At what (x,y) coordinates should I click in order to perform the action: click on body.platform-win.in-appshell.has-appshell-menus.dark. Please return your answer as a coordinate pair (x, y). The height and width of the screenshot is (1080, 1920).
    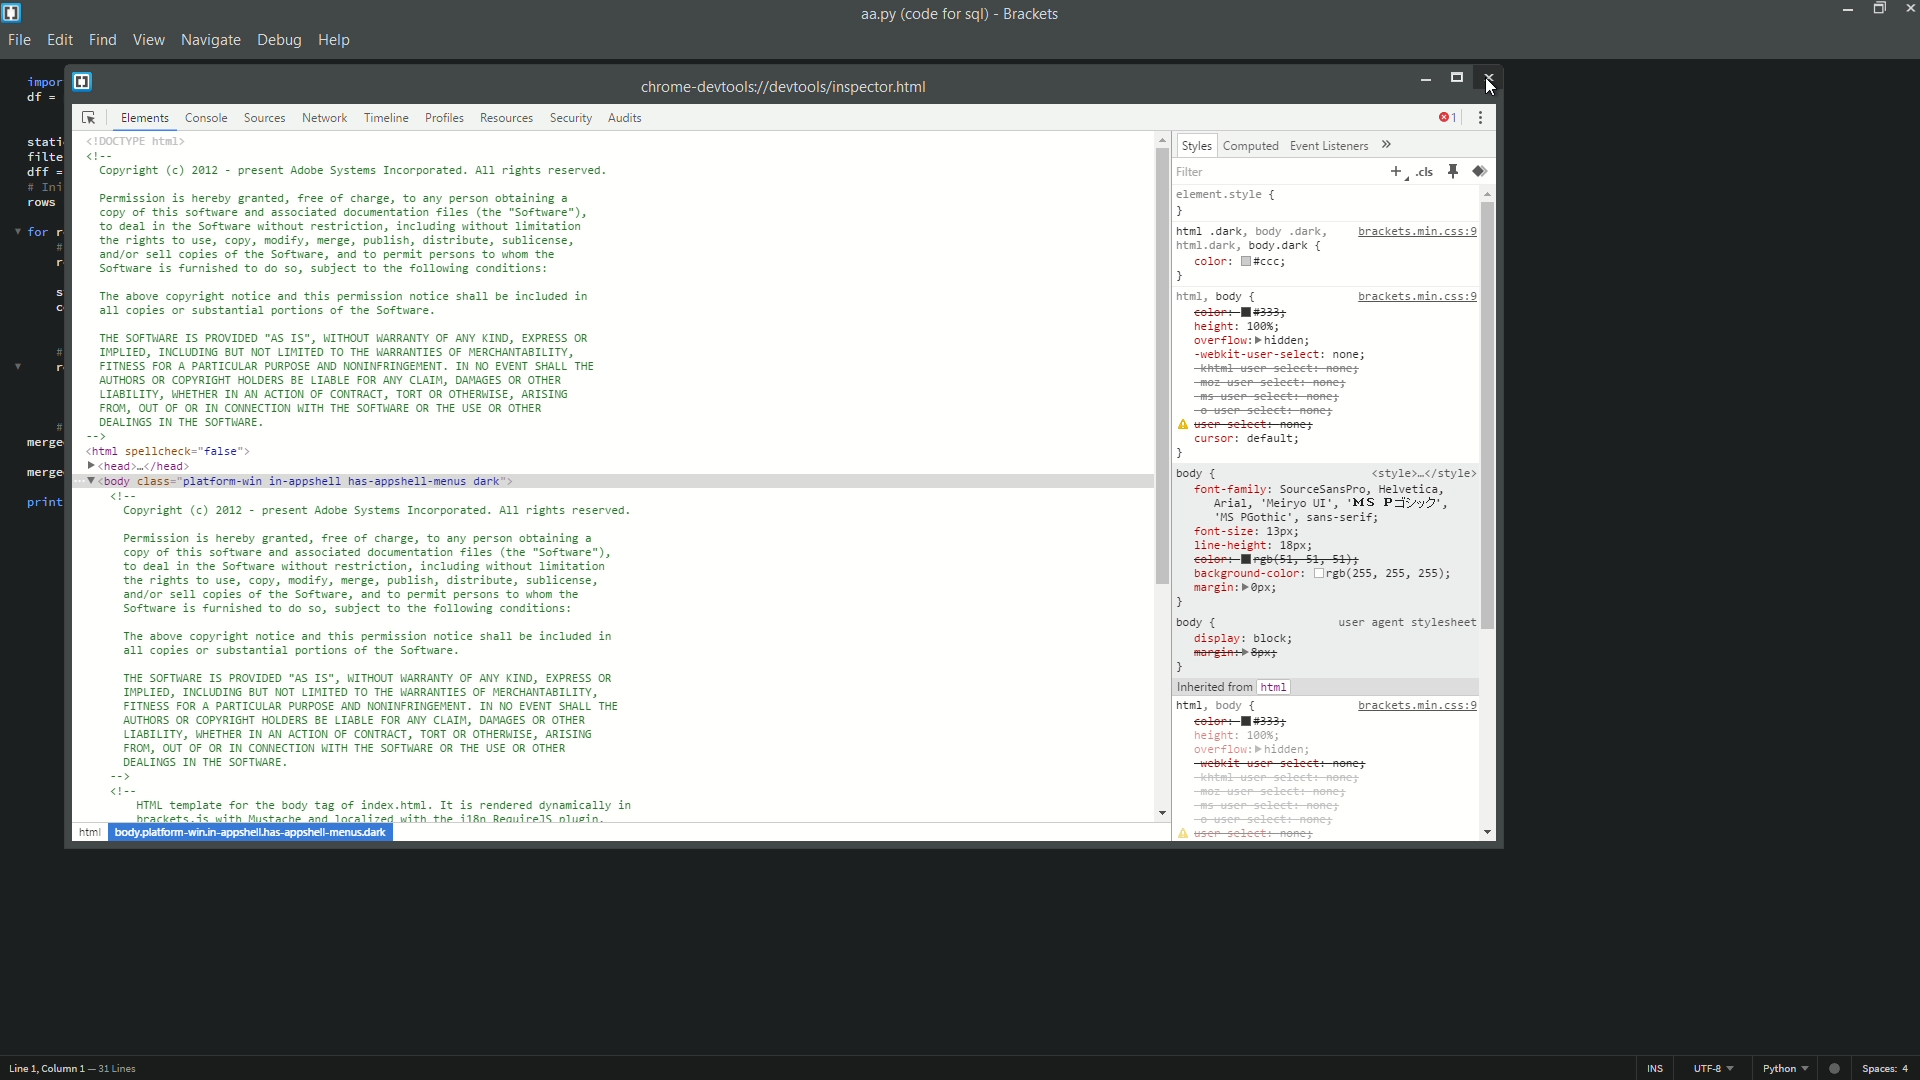
    Looking at the image, I should click on (251, 832).